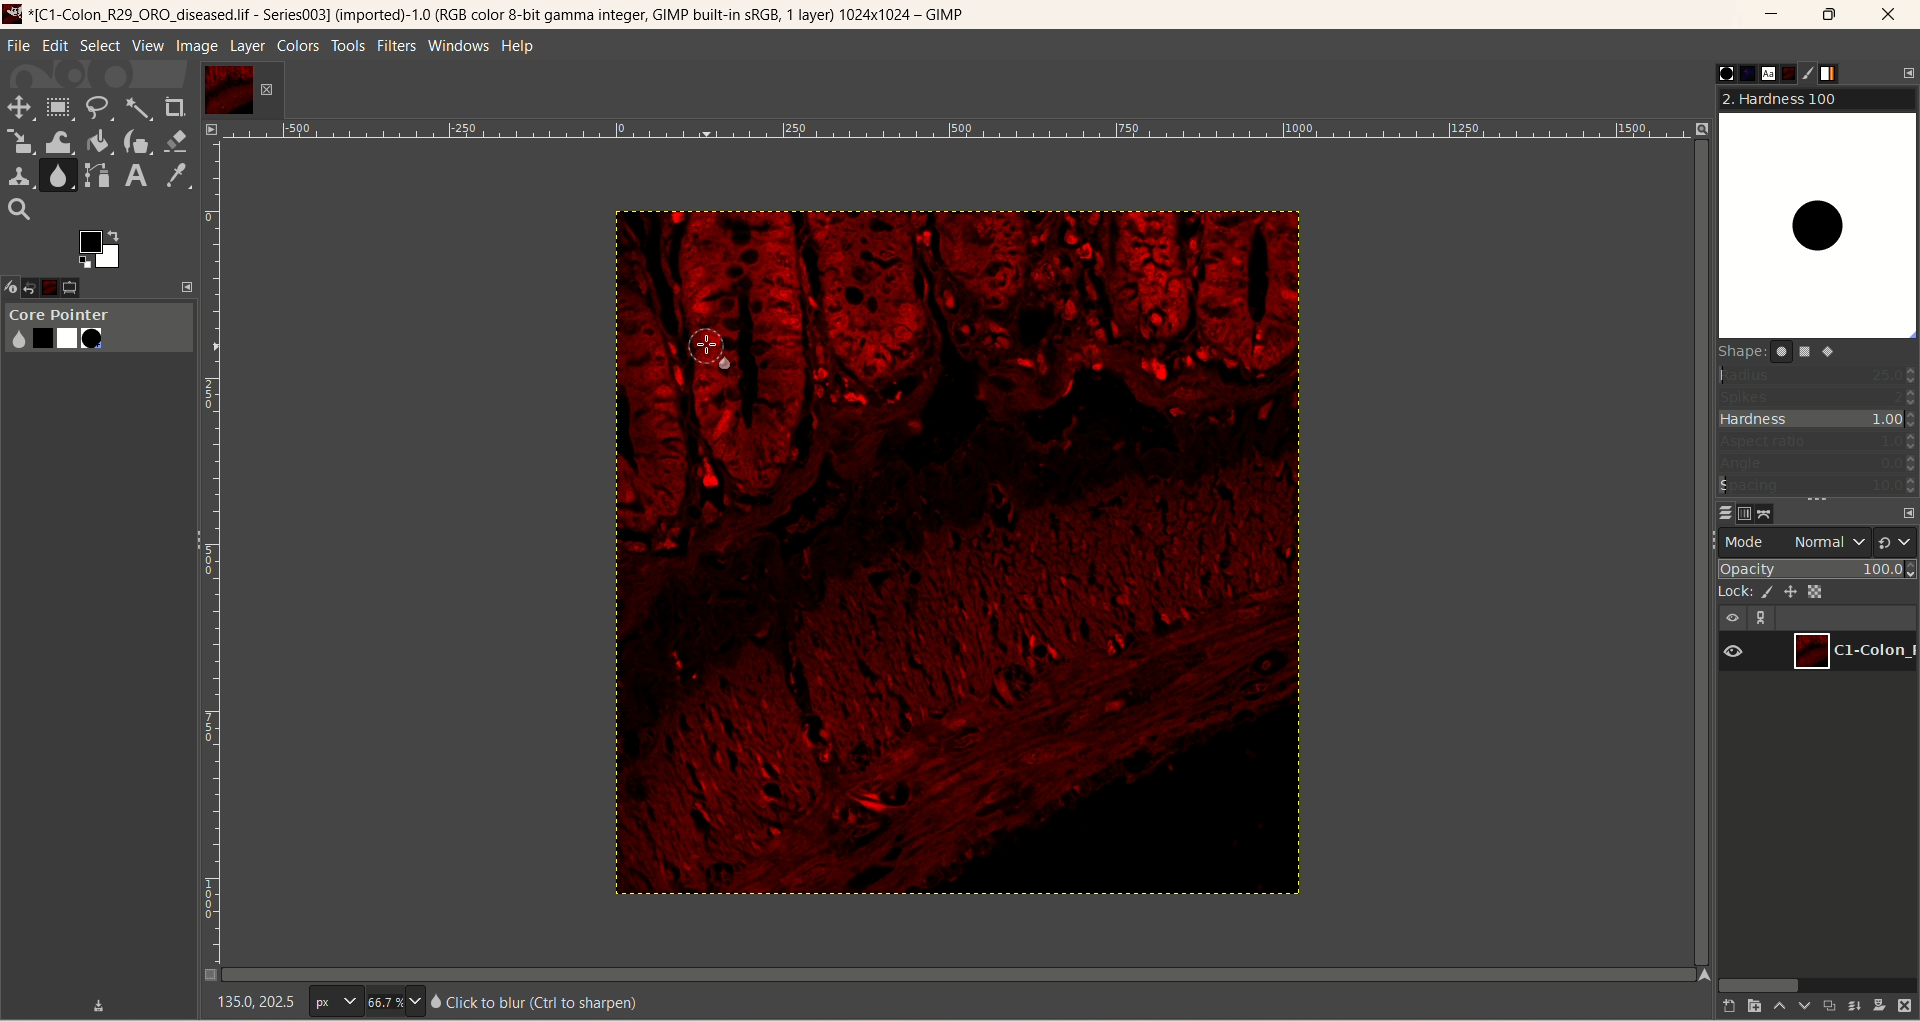 Image resolution: width=1920 pixels, height=1022 pixels. Describe the element at coordinates (712, 349) in the screenshot. I see `cursor` at that location.